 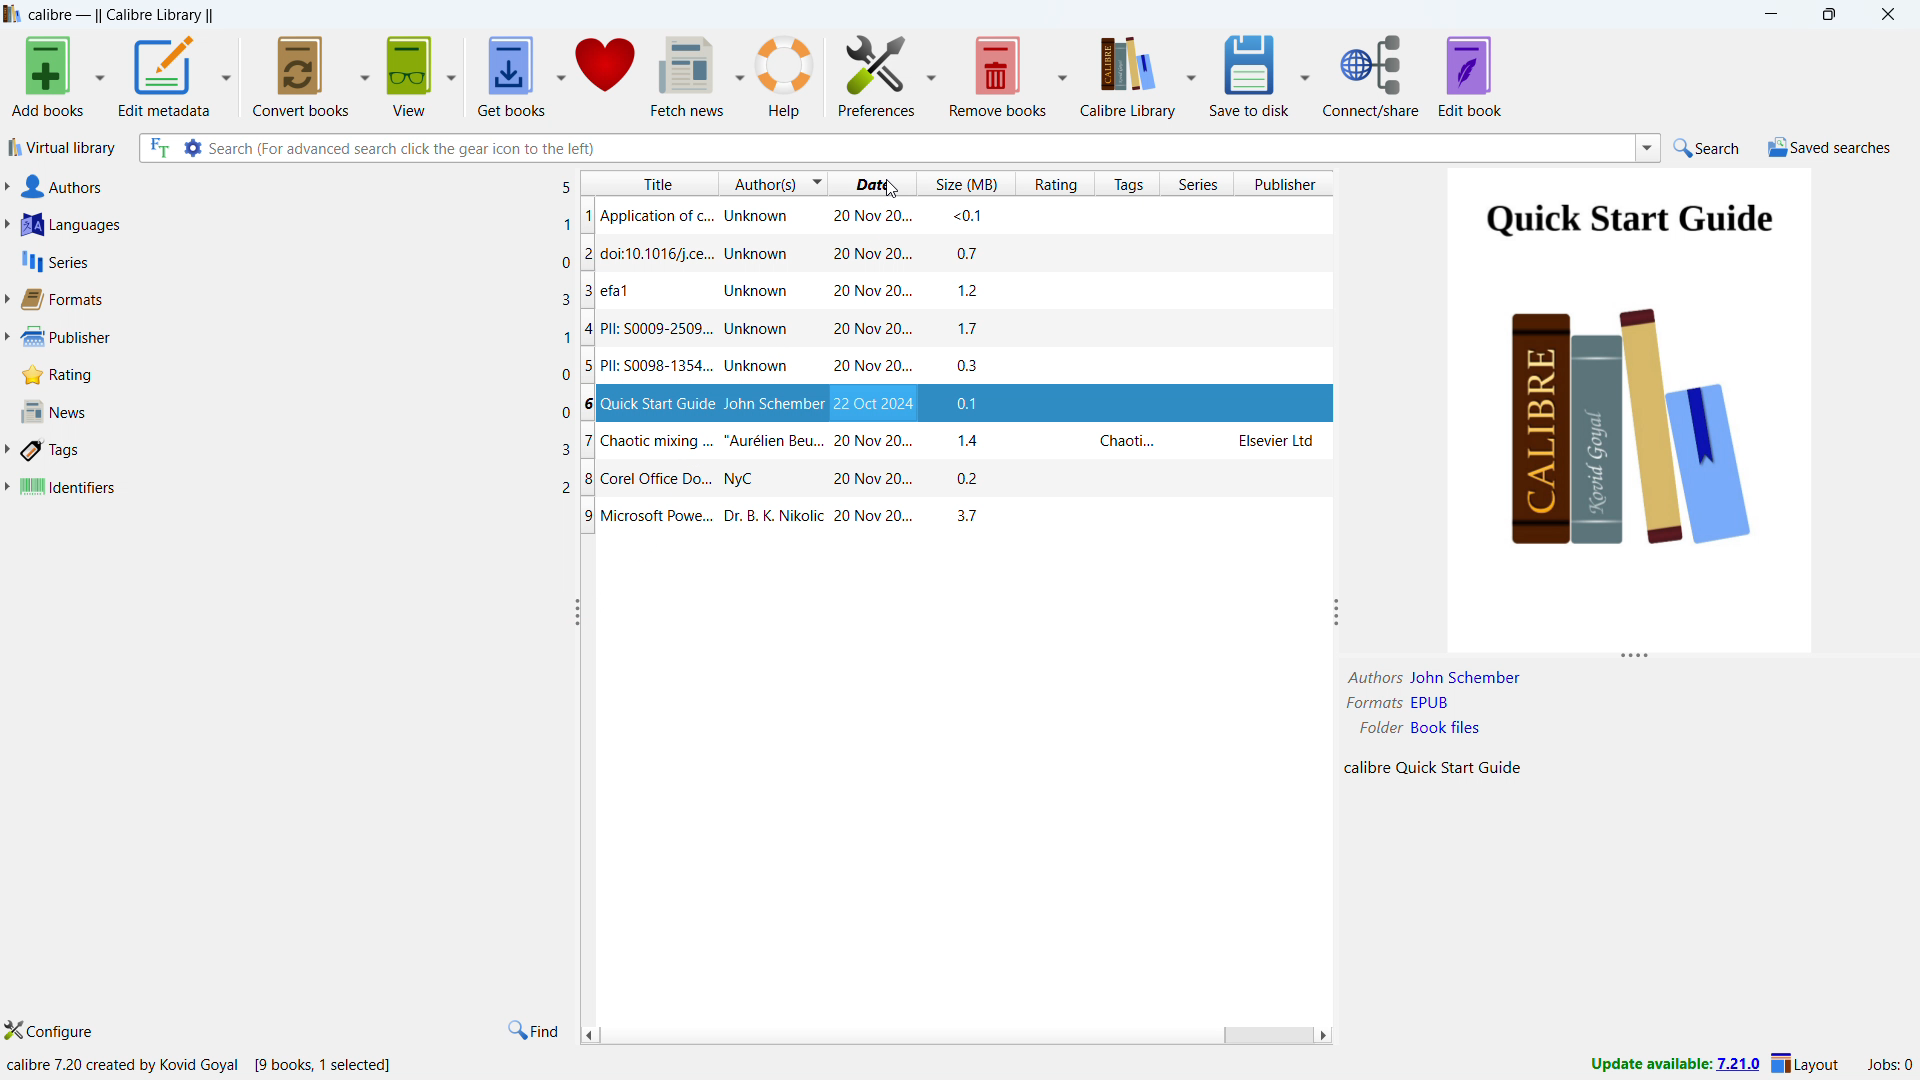 I want to click on edit books, so click(x=1470, y=76).